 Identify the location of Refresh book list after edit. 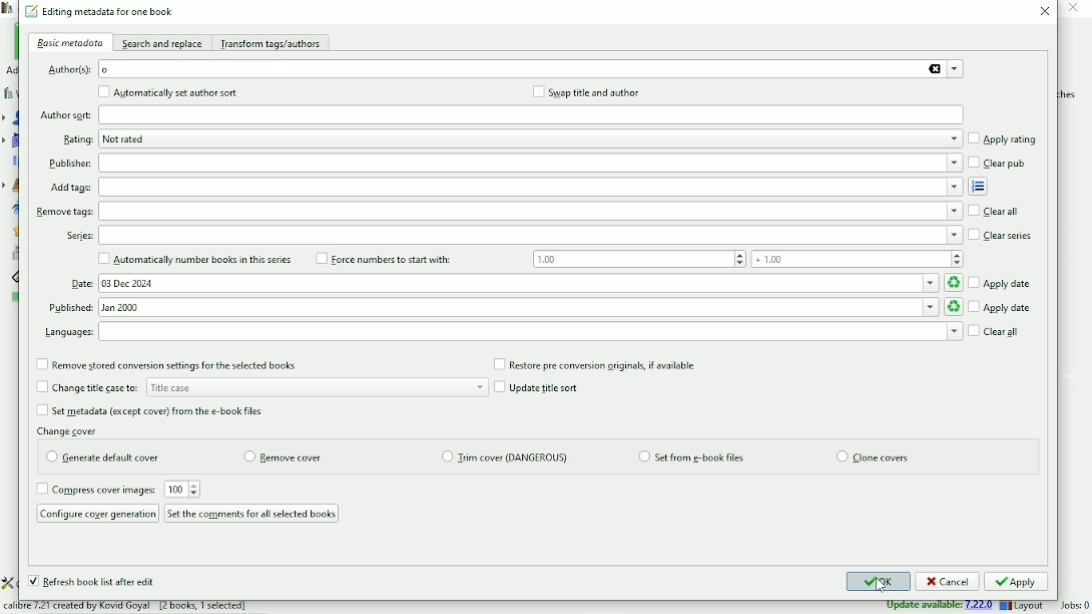
(92, 583).